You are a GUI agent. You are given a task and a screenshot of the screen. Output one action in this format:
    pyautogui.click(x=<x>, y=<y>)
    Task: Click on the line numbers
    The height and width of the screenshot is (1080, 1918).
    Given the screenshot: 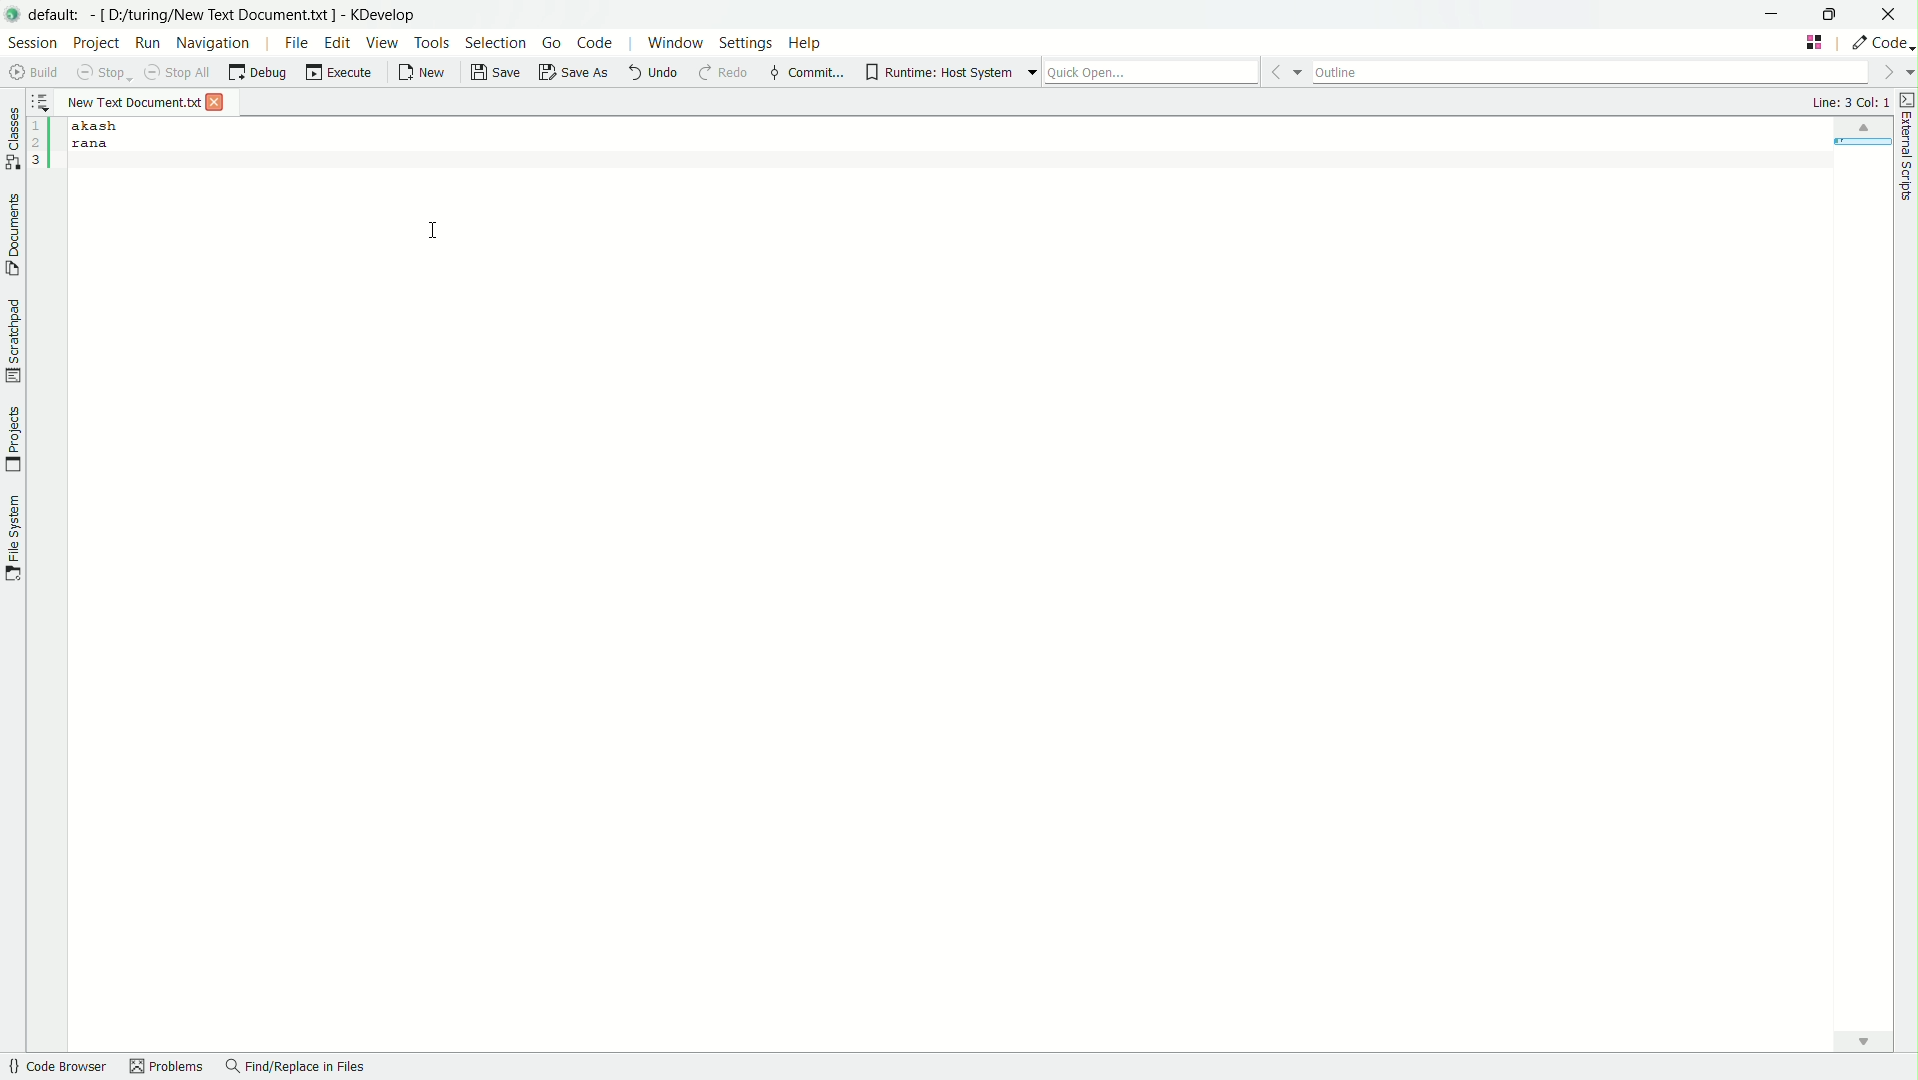 What is the action you would take?
    pyautogui.click(x=40, y=144)
    